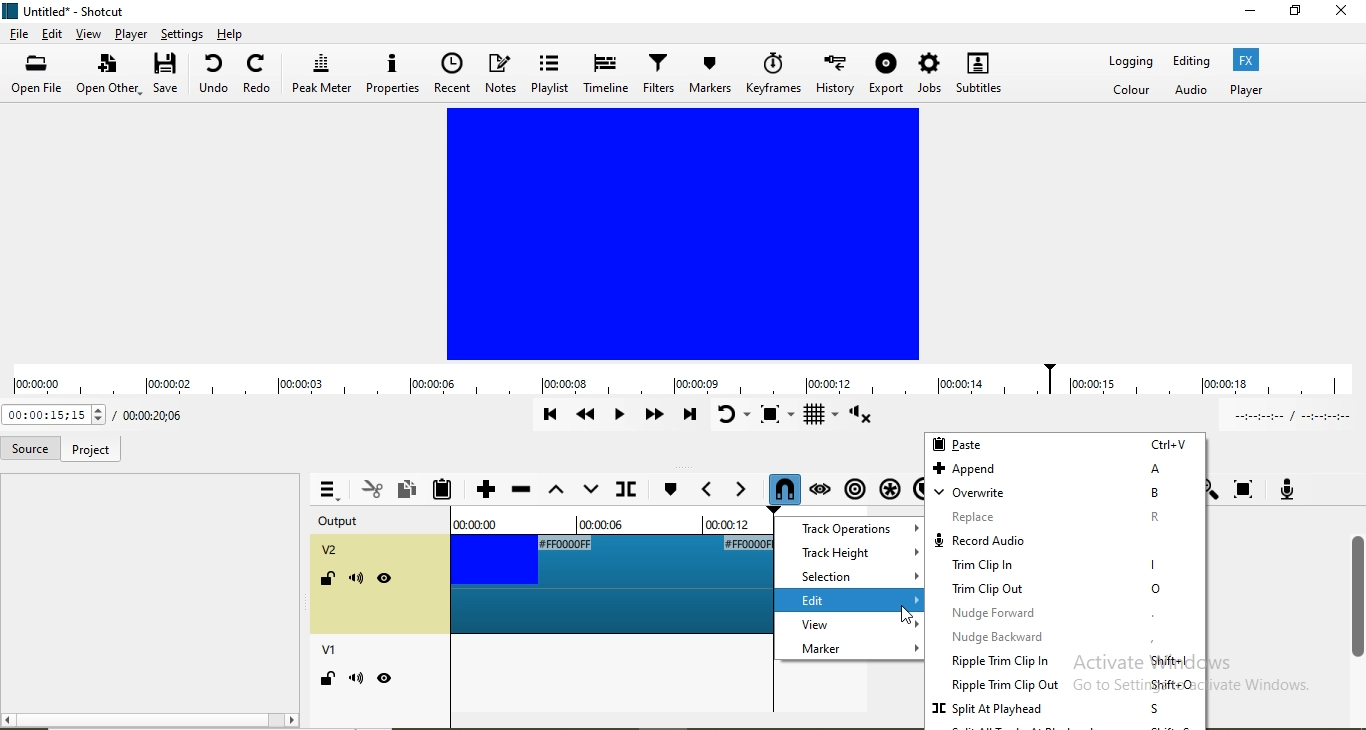 Image resolution: width=1366 pixels, height=730 pixels. Describe the element at coordinates (1193, 91) in the screenshot. I see `Audio` at that location.